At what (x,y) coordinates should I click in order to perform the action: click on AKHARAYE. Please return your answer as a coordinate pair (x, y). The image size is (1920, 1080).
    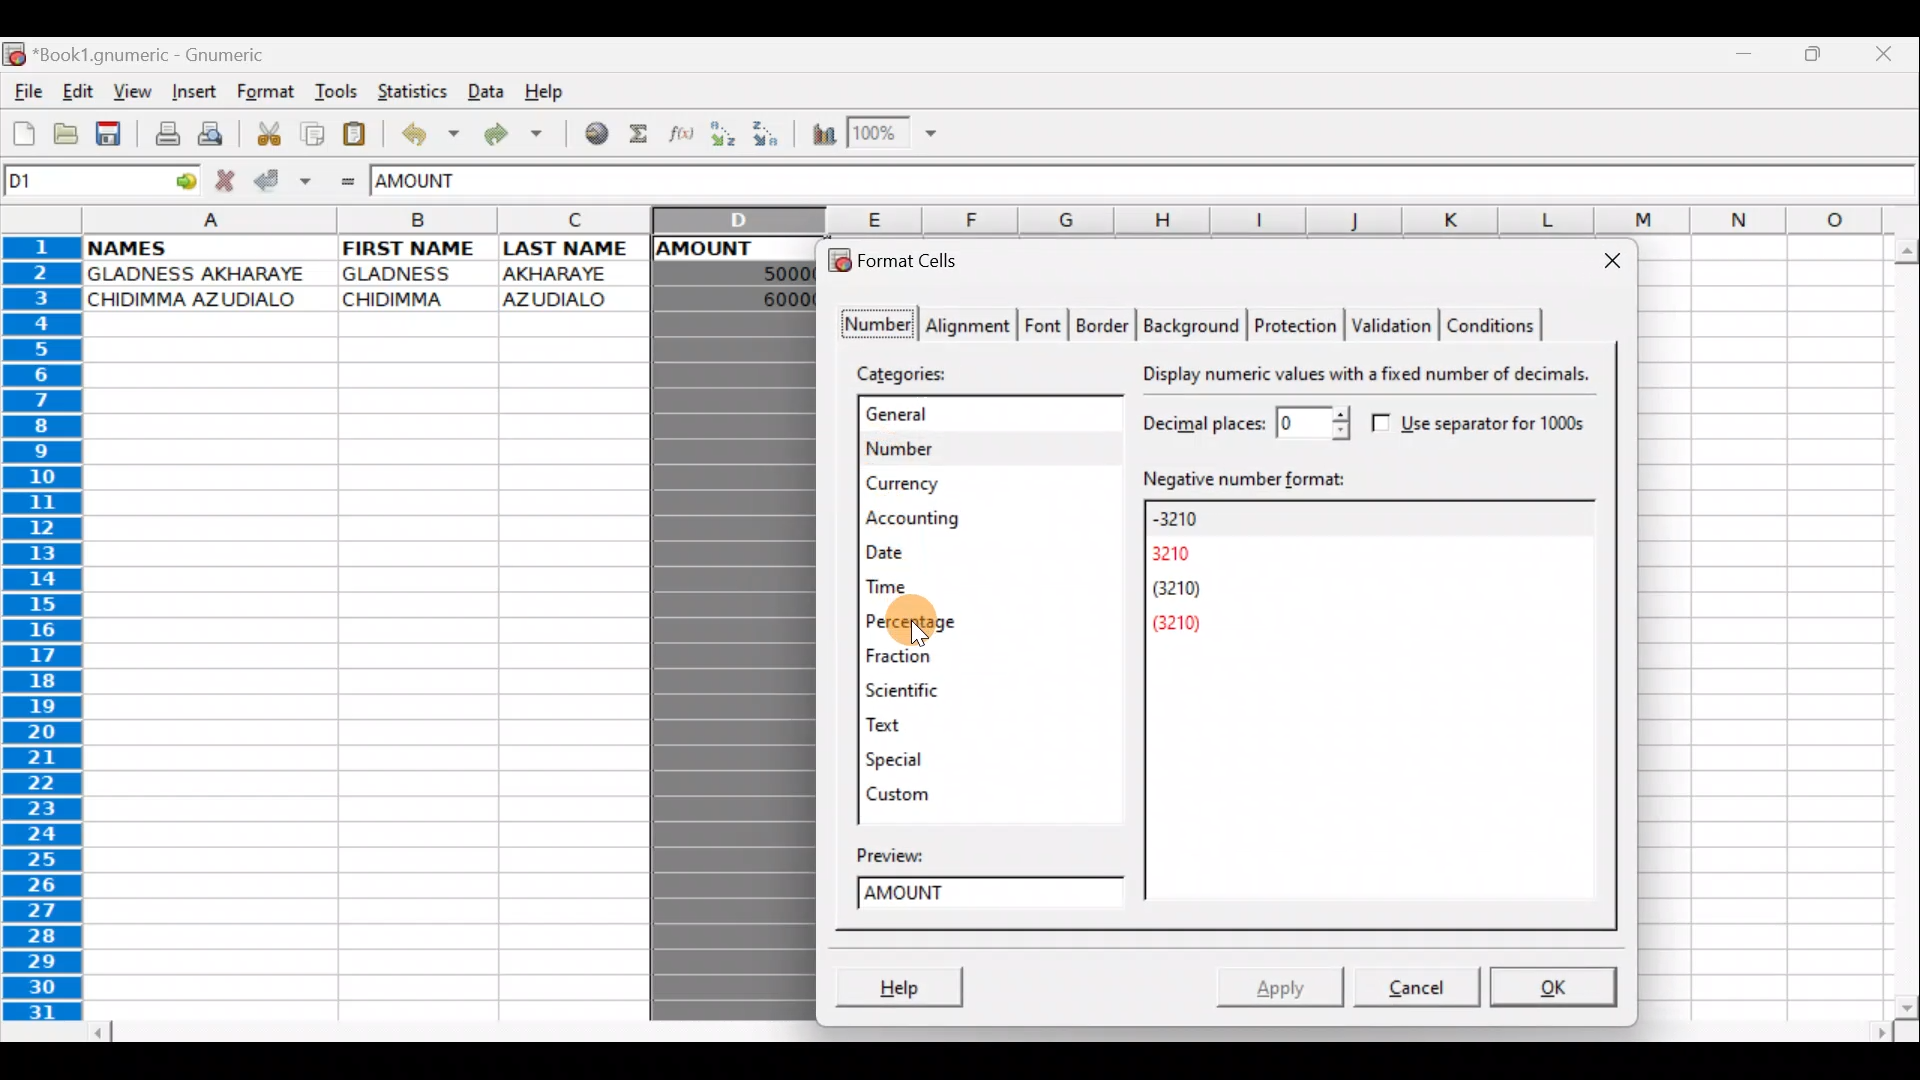
    Looking at the image, I should click on (558, 273).